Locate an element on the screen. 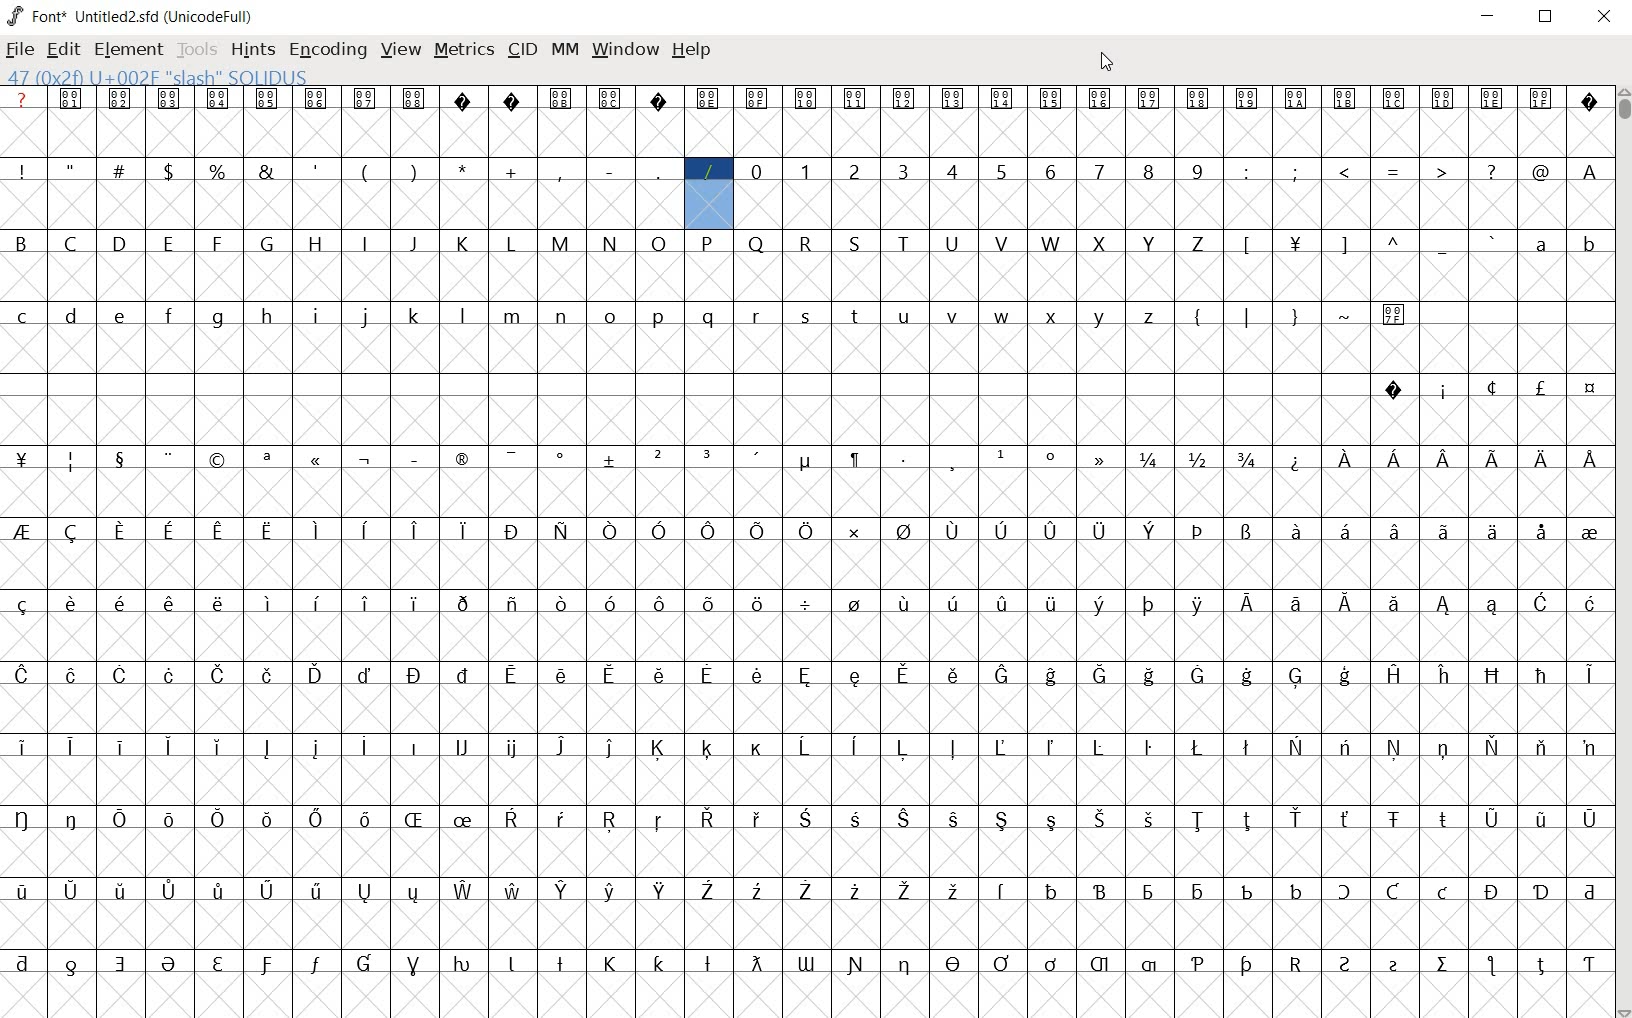 Image resolution: width=1632 pixels, height=1018 pixels. glyph is located at coordinates (1051, 747).